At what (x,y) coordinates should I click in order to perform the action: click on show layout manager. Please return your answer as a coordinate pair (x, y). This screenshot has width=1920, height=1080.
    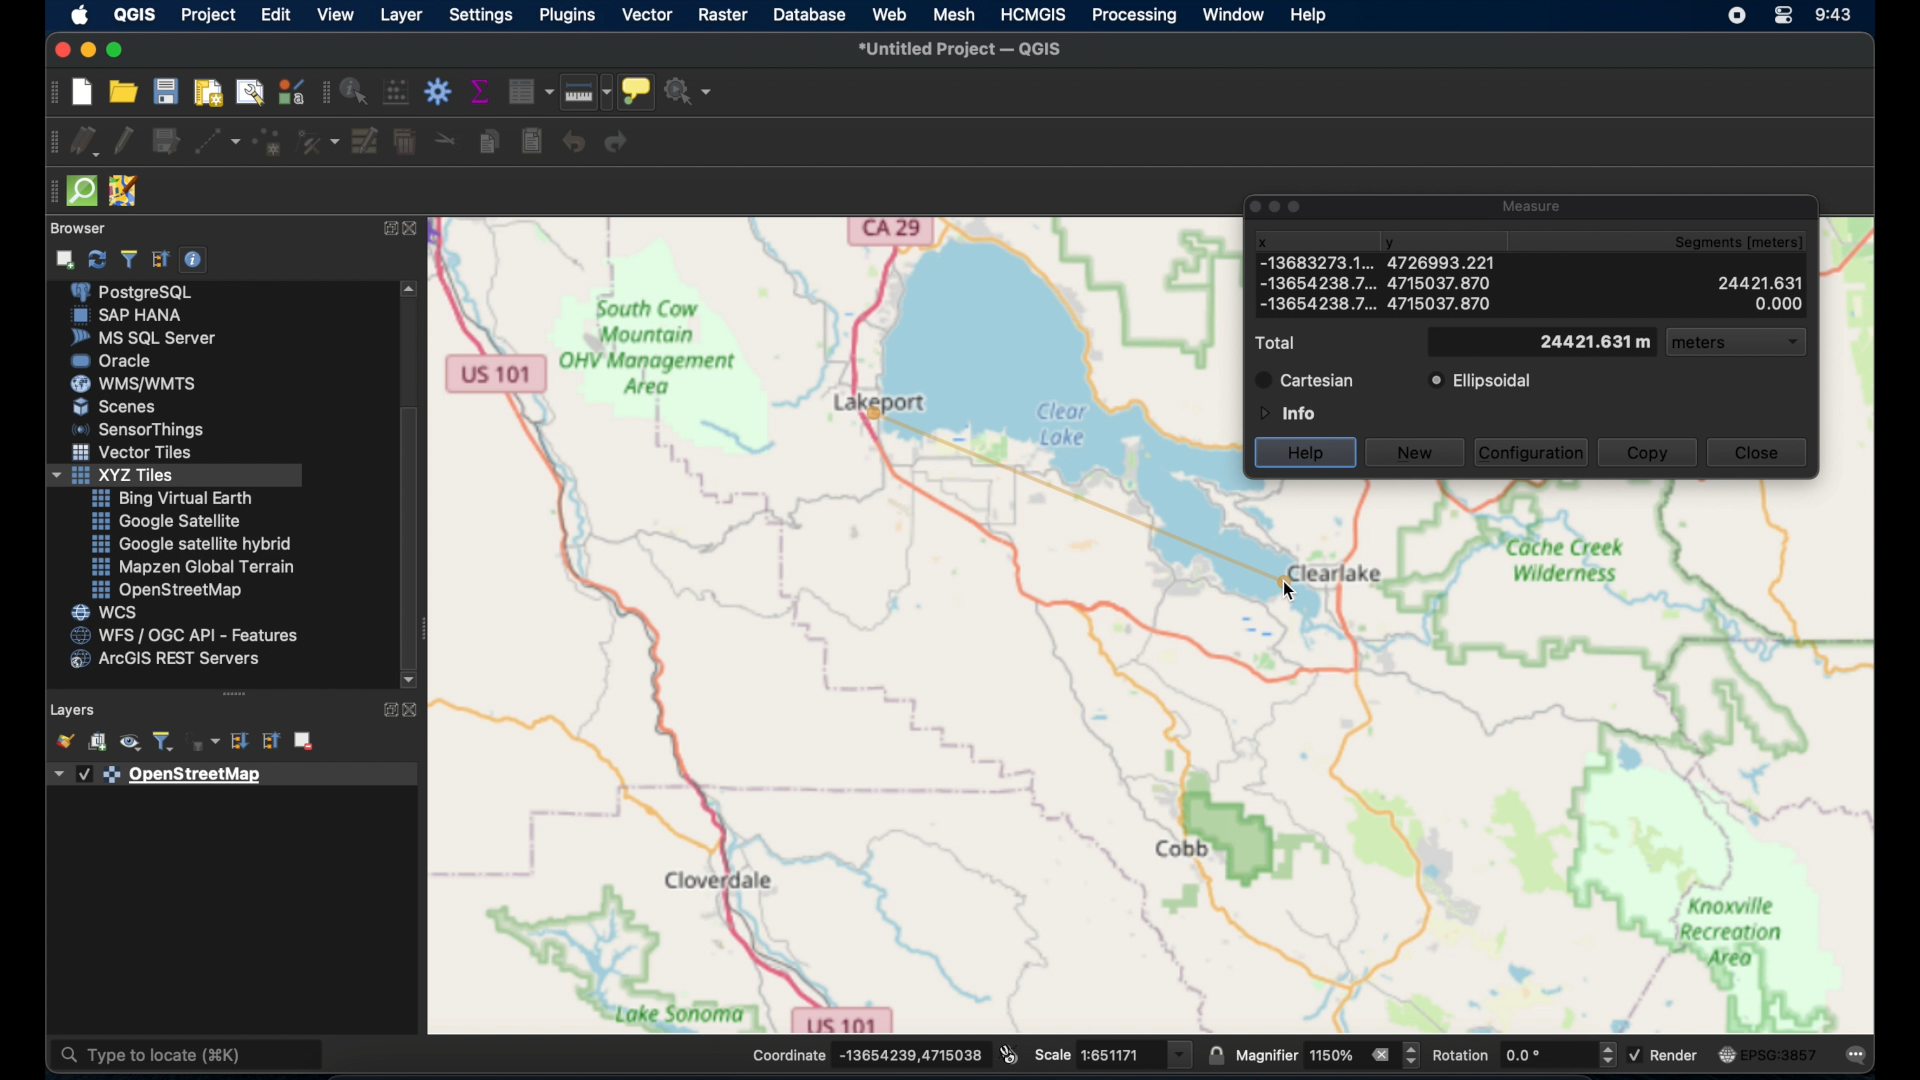
    Looking at the image, I should click on (254, 92).